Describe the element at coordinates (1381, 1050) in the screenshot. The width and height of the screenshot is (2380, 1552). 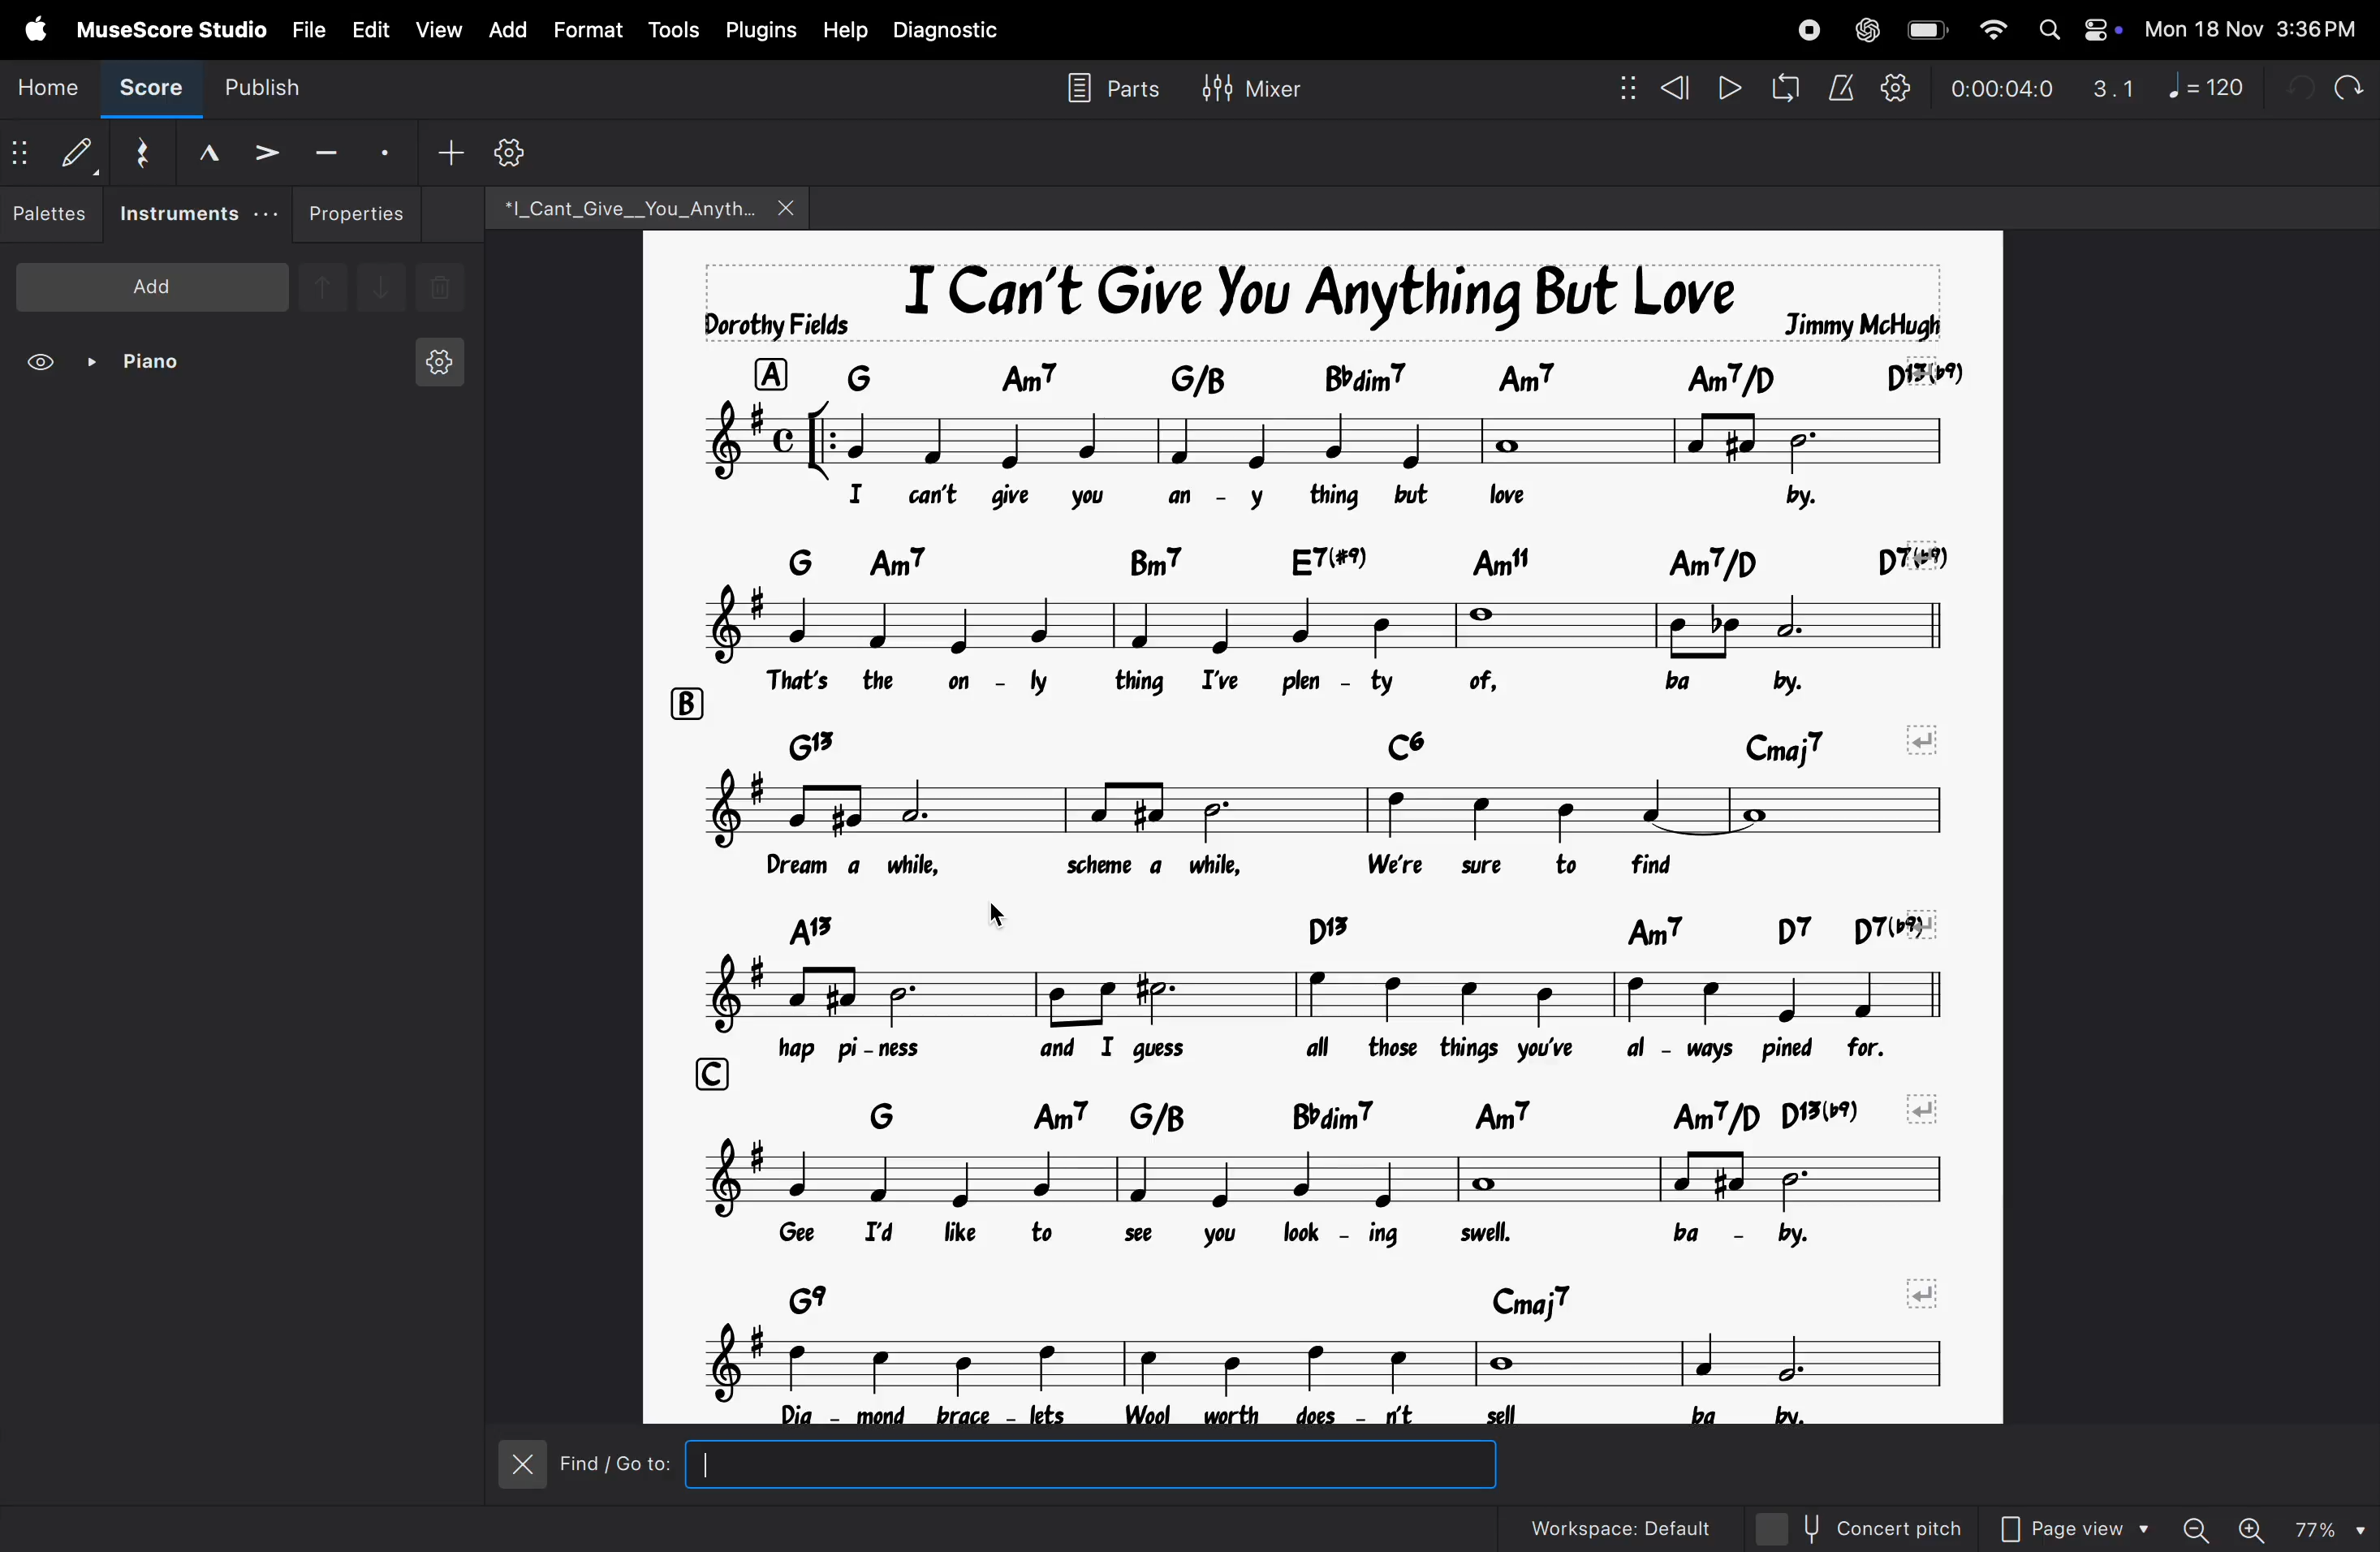
I see `lyrics` at that location.